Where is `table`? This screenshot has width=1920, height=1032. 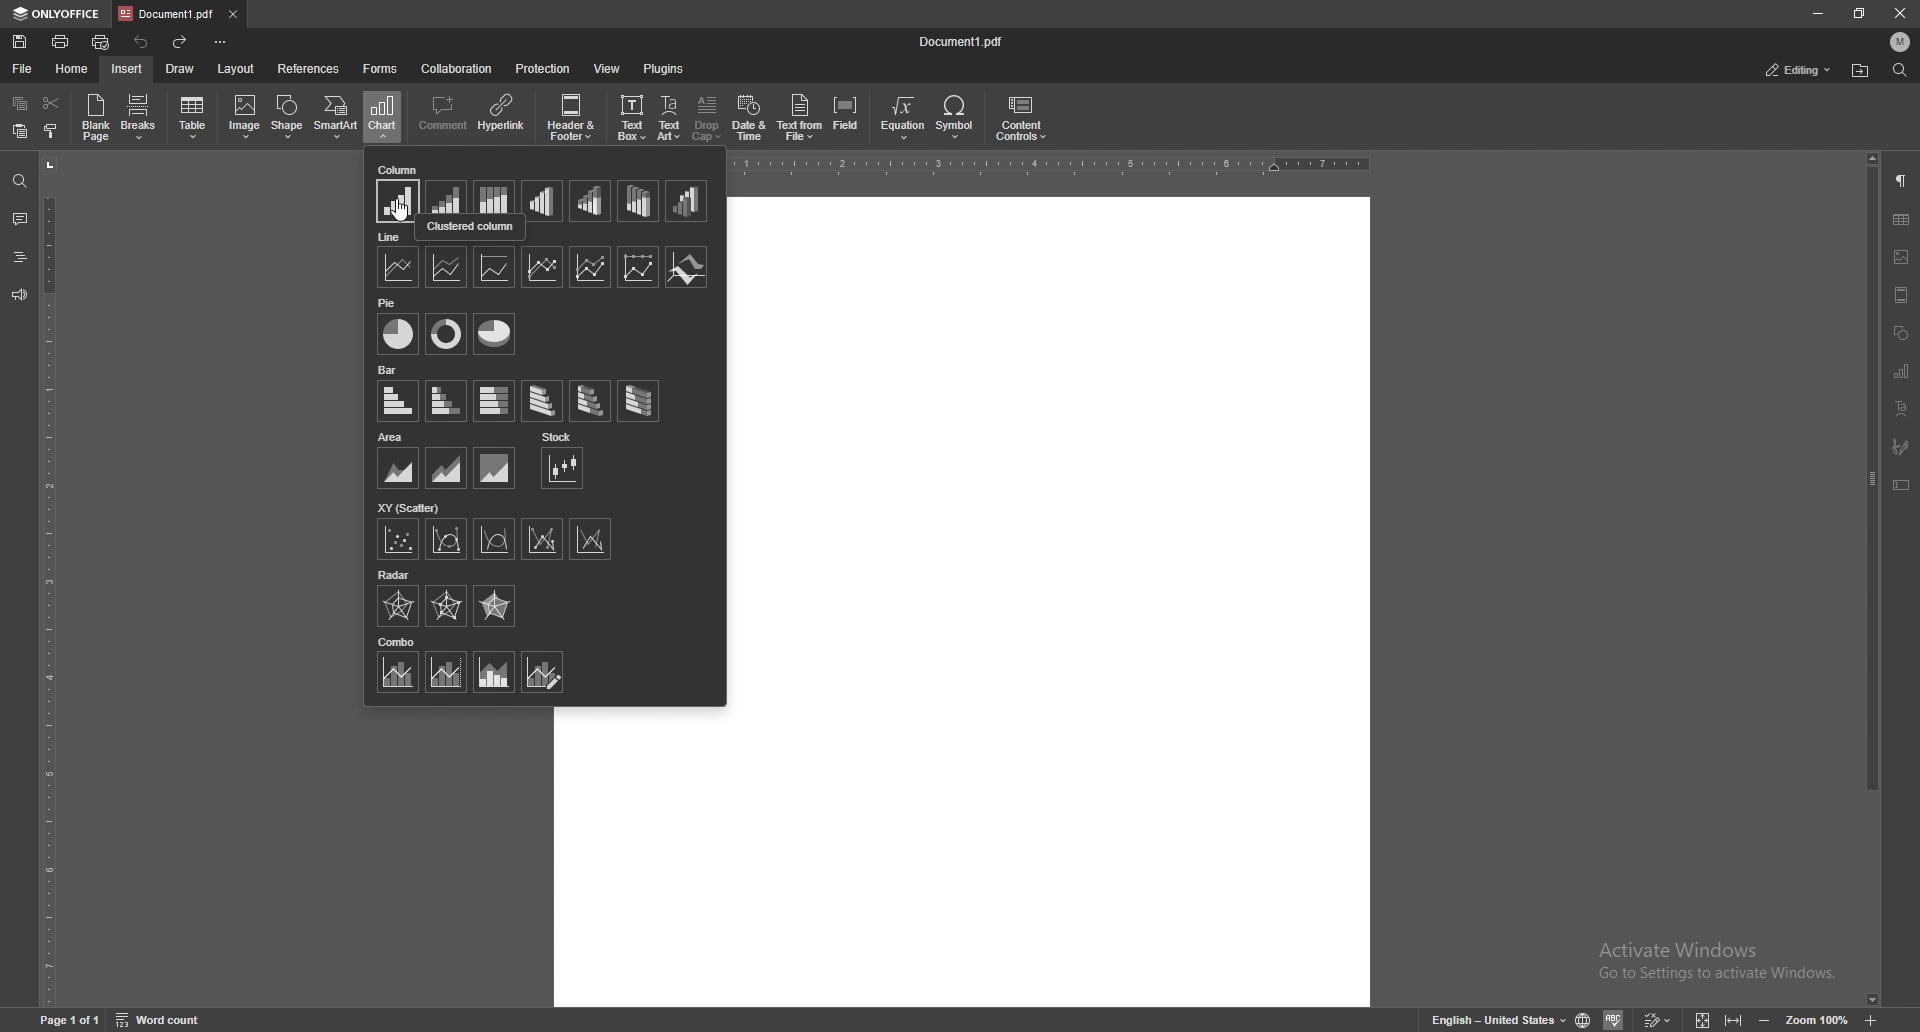 table is located at coordinates (192, 118).